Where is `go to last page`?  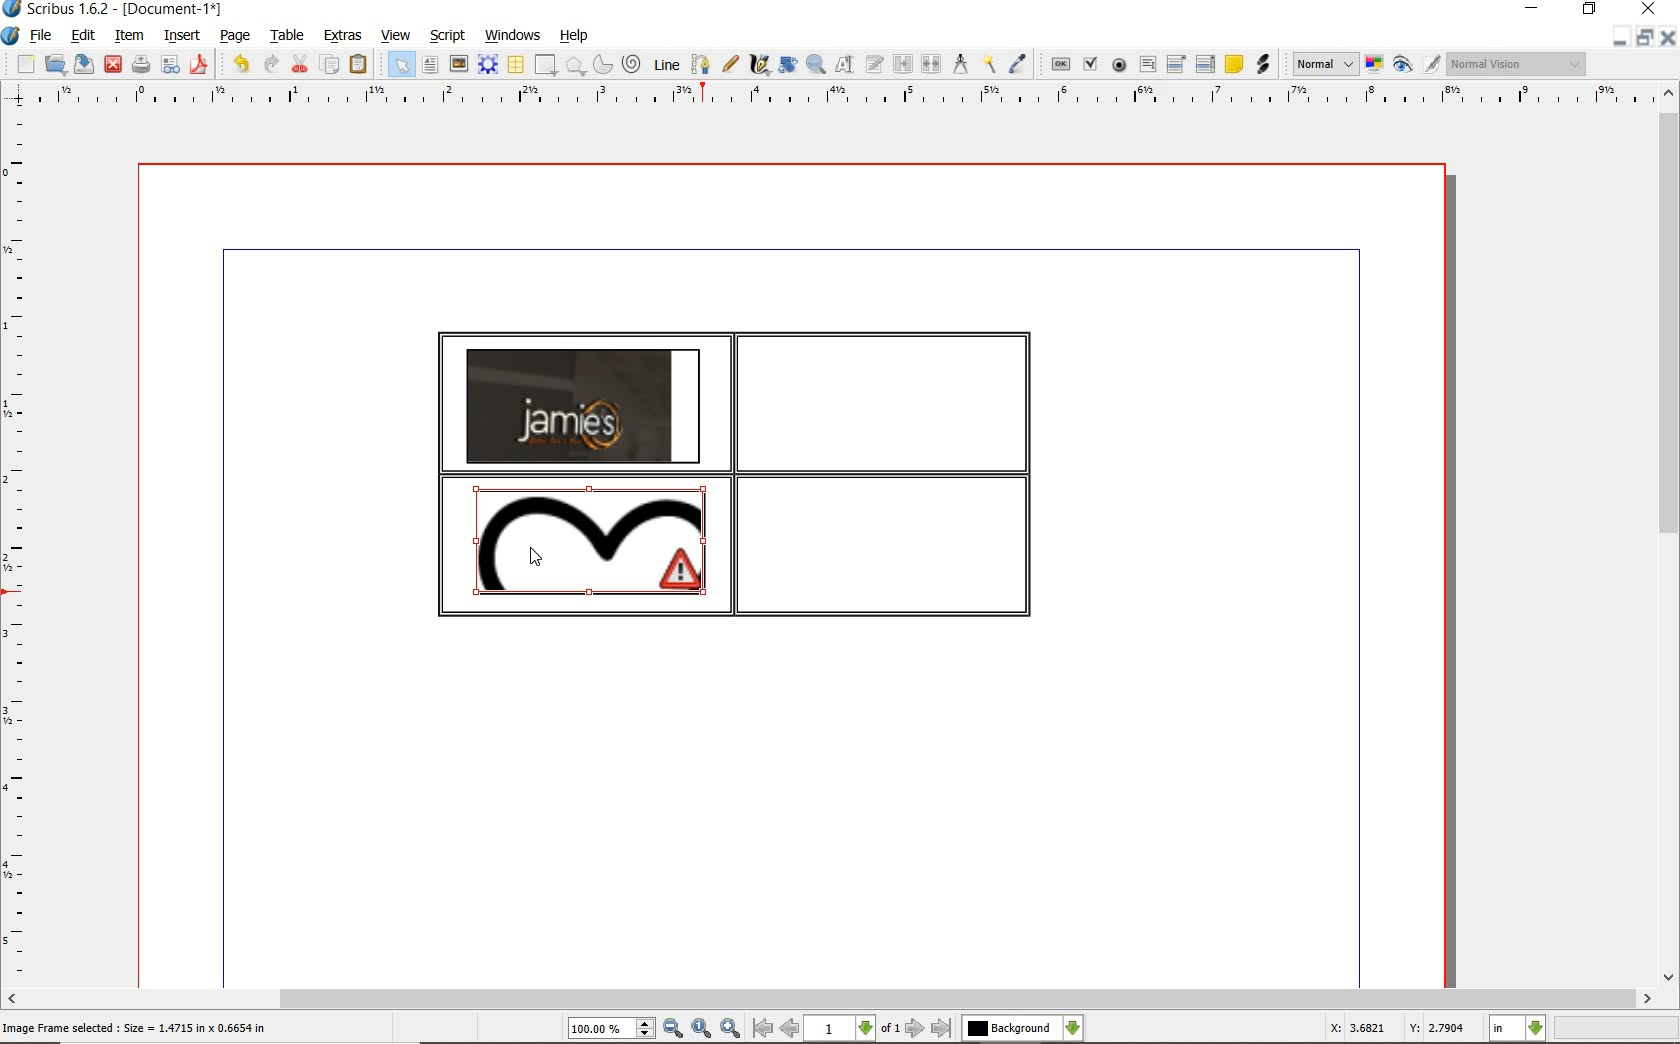 go to last page is located at coordinates (943, 1028).